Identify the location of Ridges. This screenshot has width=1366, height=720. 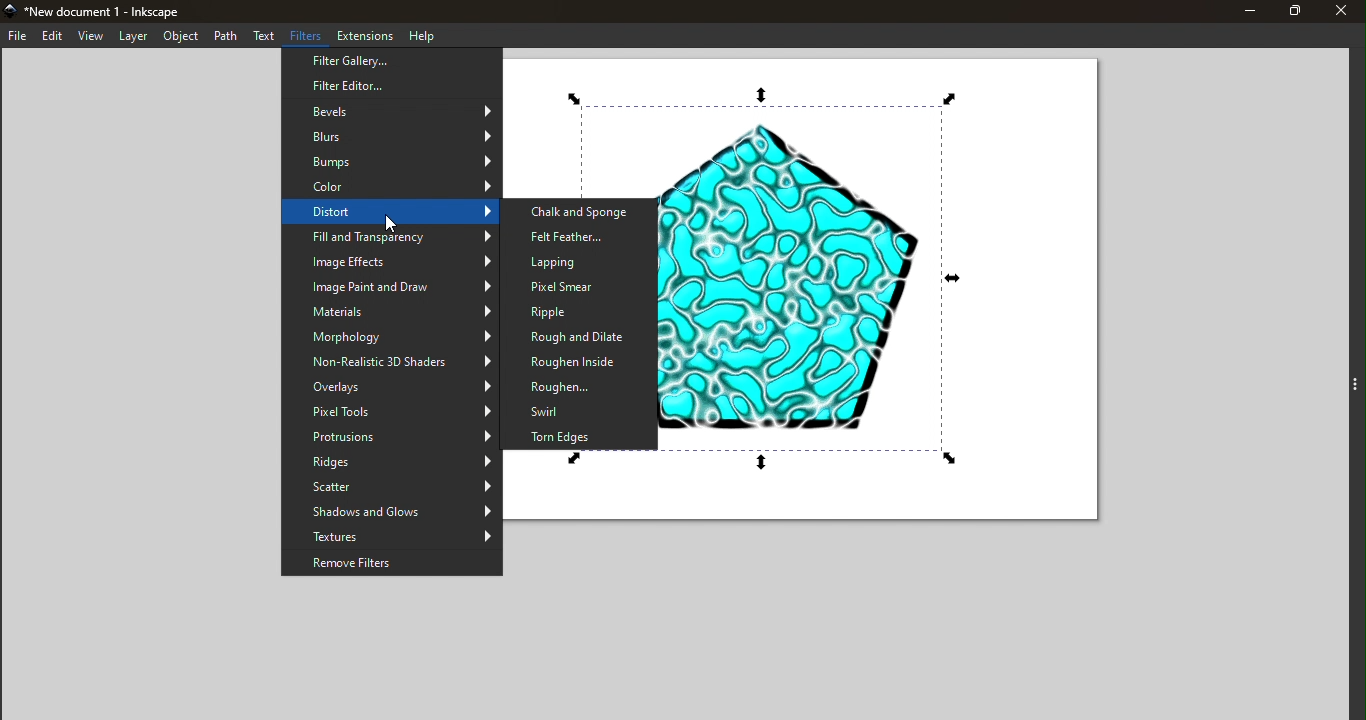
(392, 463).